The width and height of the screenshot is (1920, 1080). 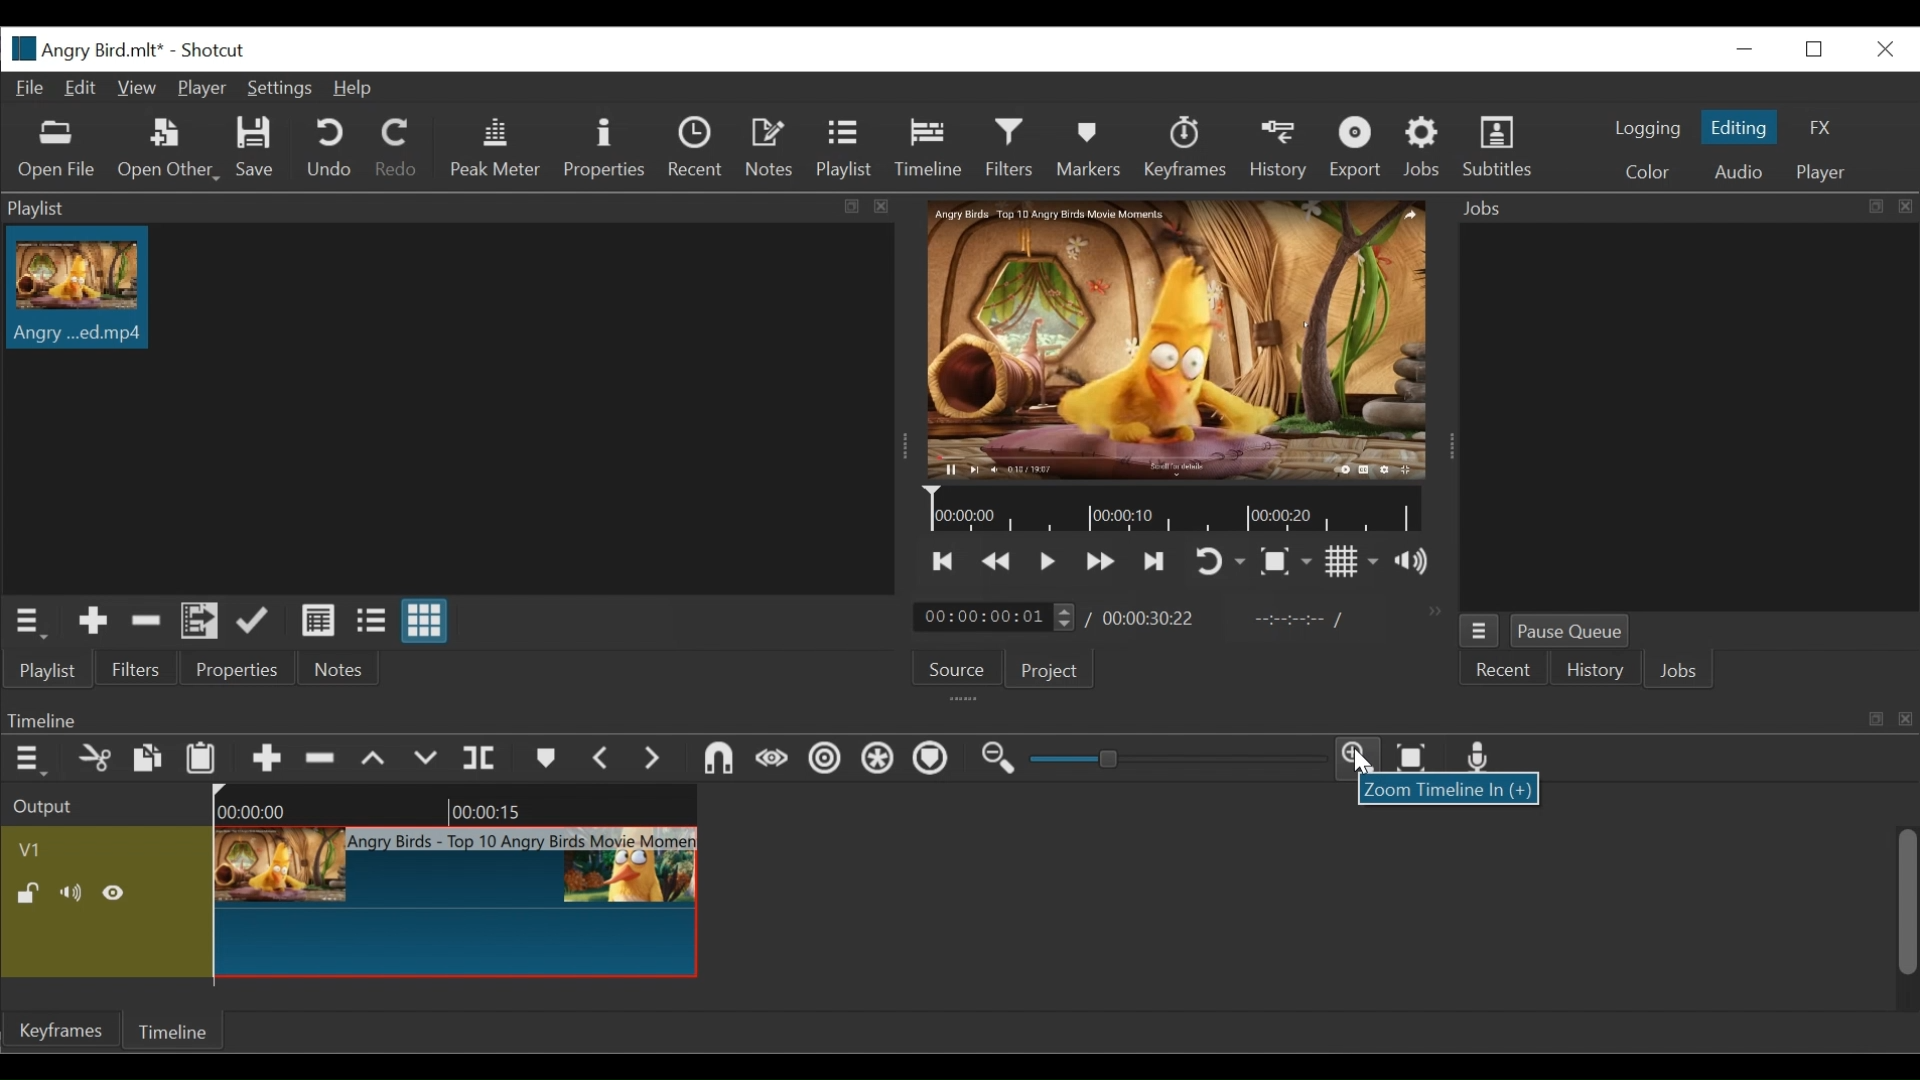 What do you see at coordinates (1172, 761) in the screenshot?
I see `Zoom slider` at bounding box center [1172, 761].